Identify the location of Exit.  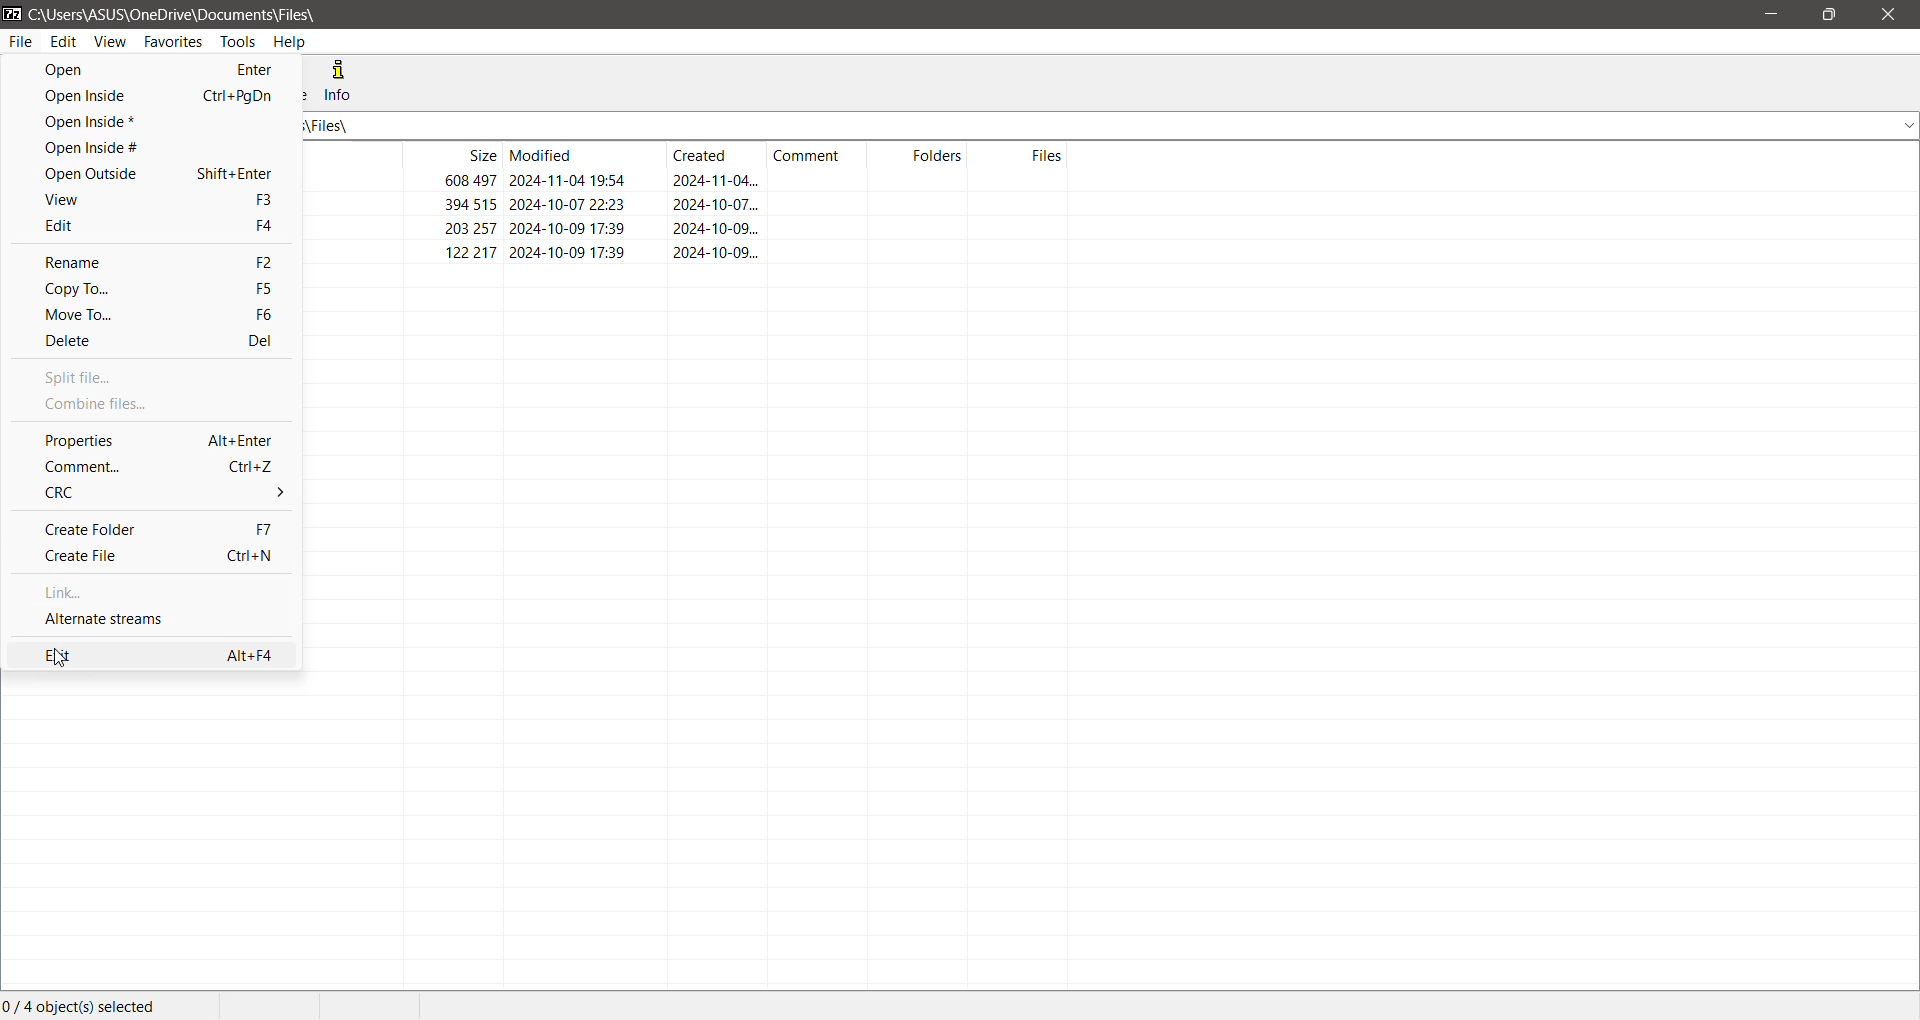
(158, 654).